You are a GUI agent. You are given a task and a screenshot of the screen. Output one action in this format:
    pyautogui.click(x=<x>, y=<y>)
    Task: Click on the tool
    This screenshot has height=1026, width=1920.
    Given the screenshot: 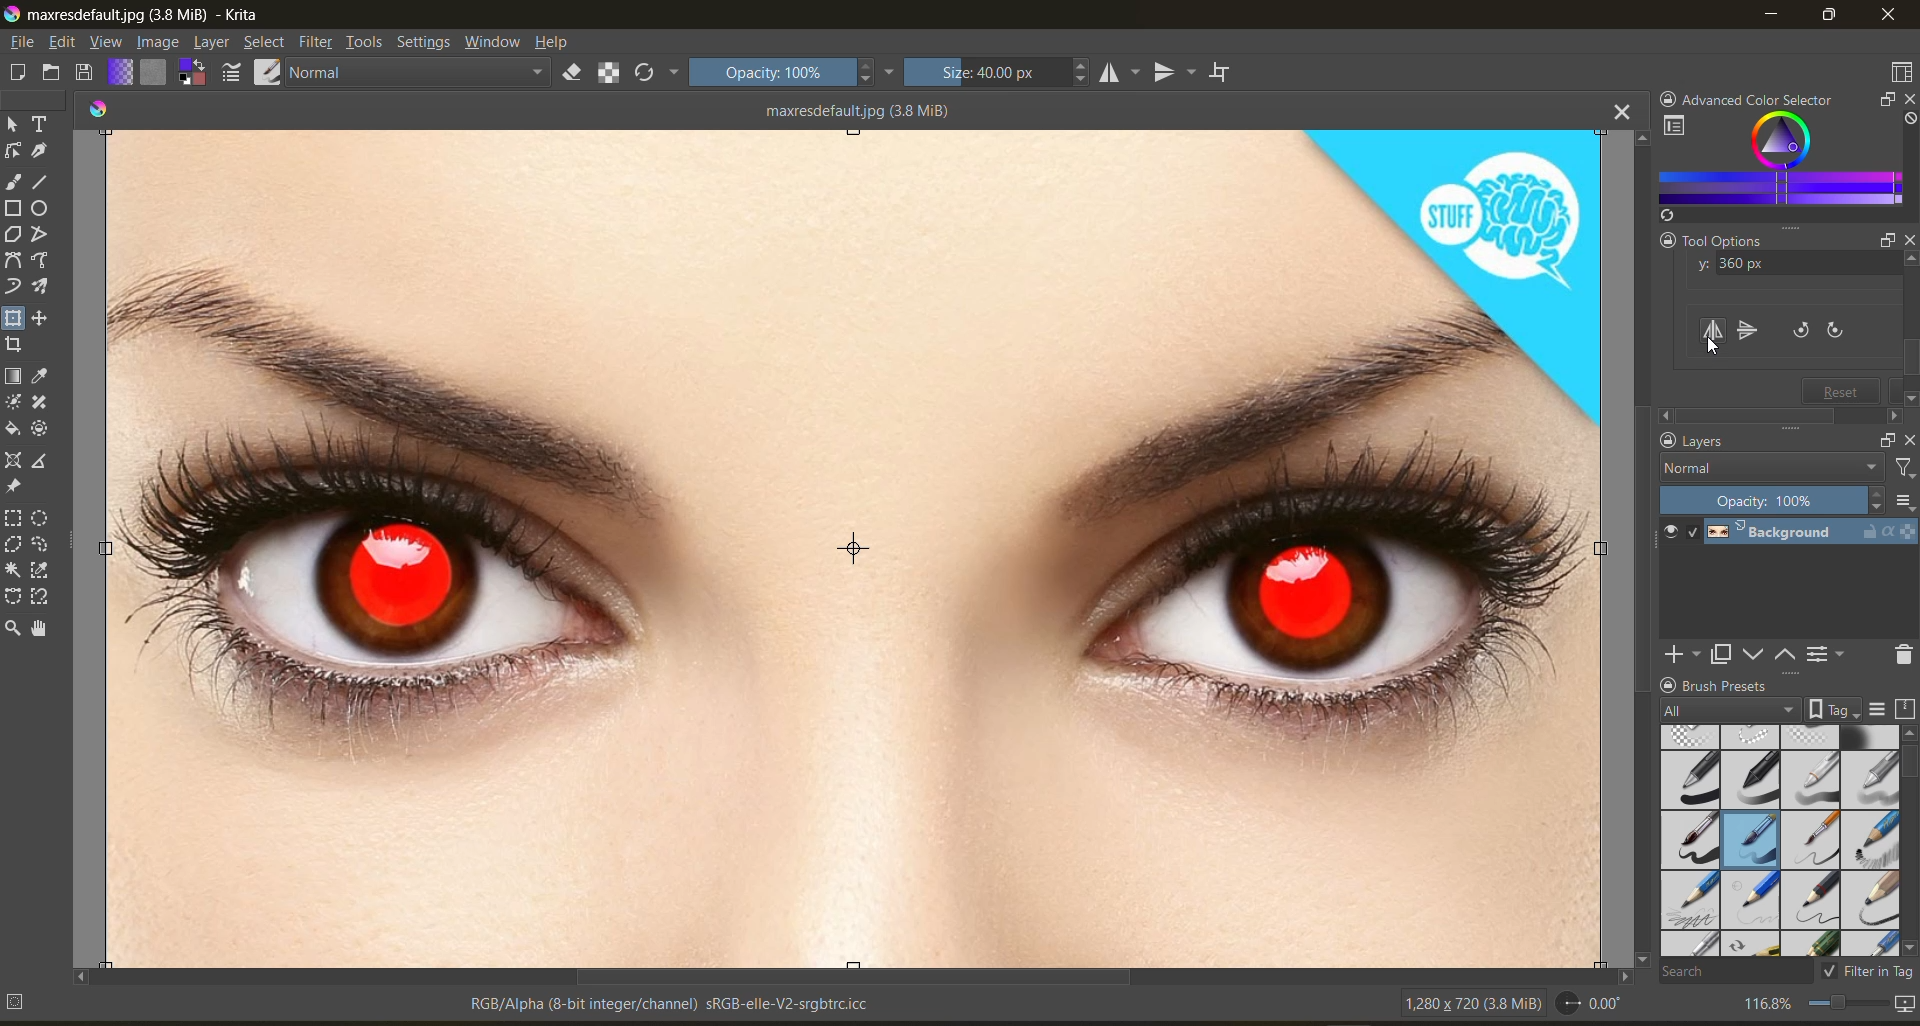 What is the action you would take?
    pyautogui.click(x=15, y=123)
    